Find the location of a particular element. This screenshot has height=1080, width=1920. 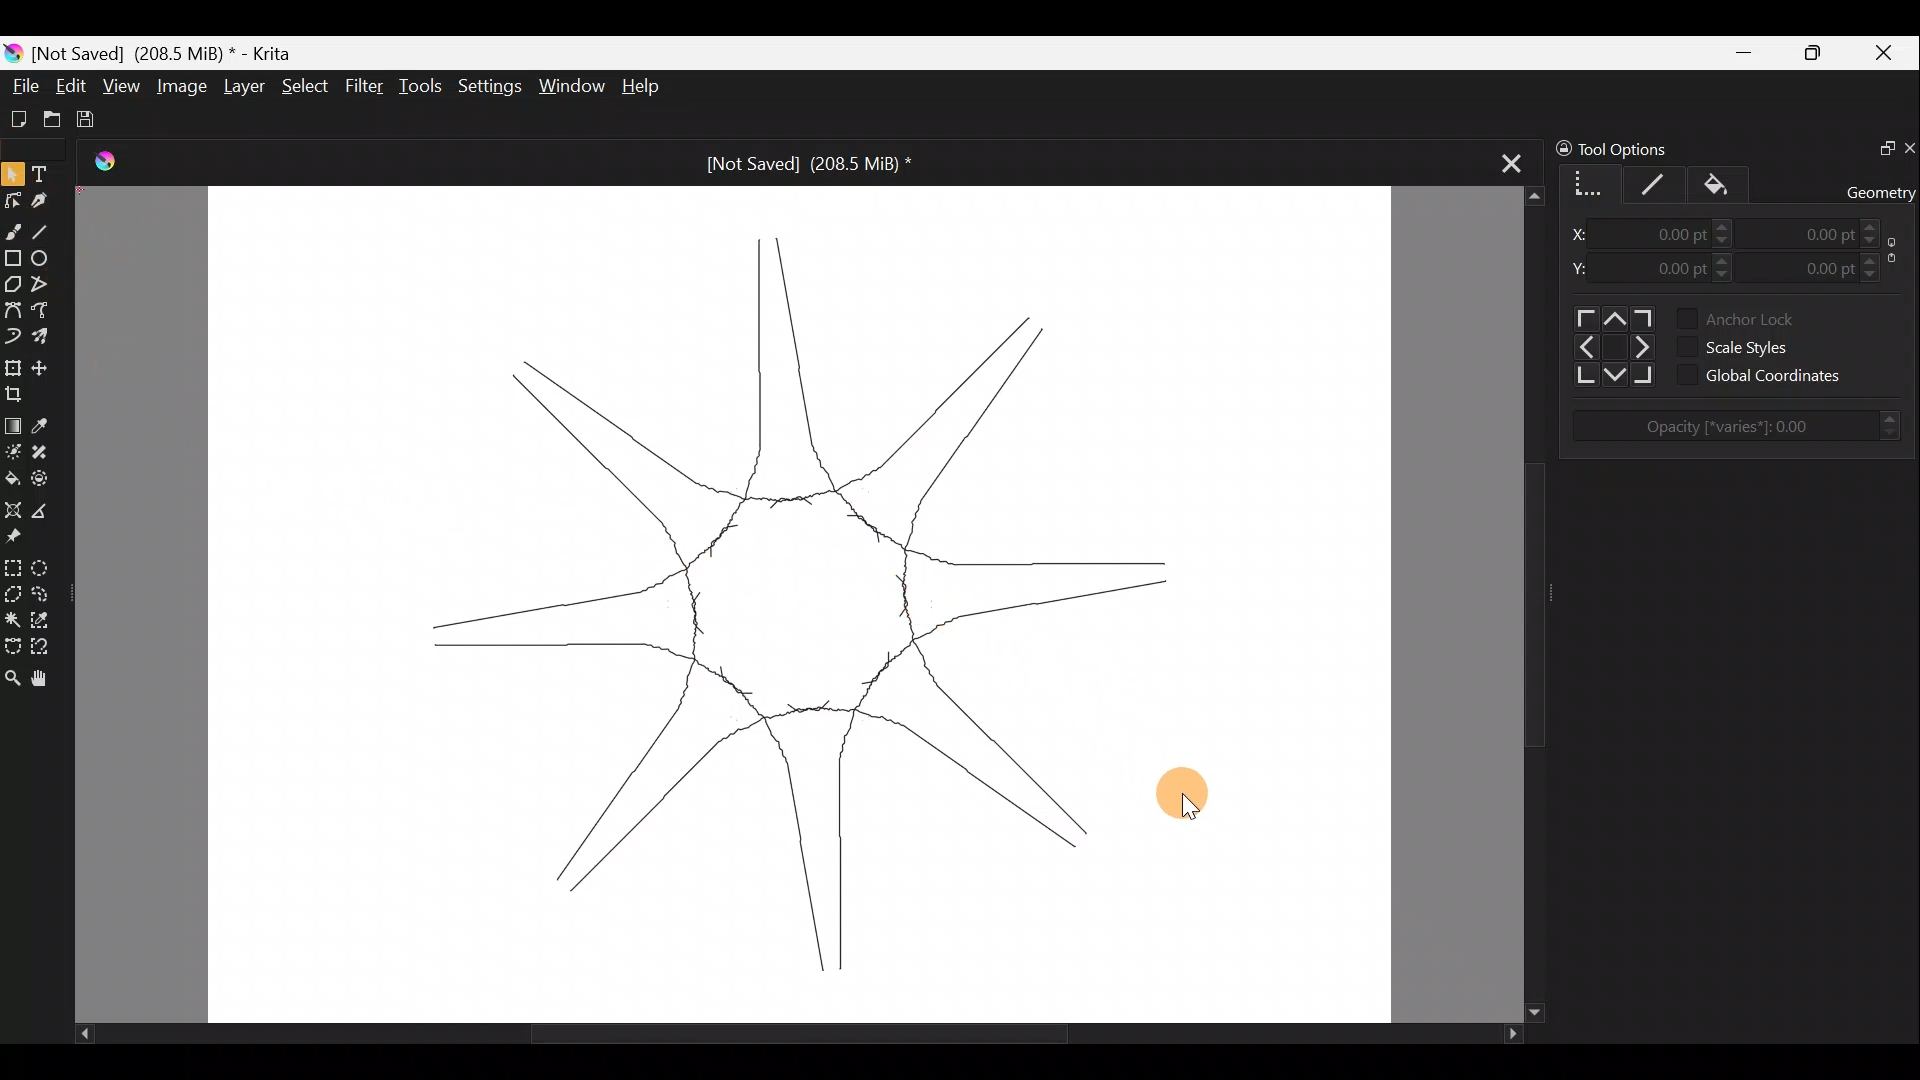

Help is located at coordinates (654, 86).